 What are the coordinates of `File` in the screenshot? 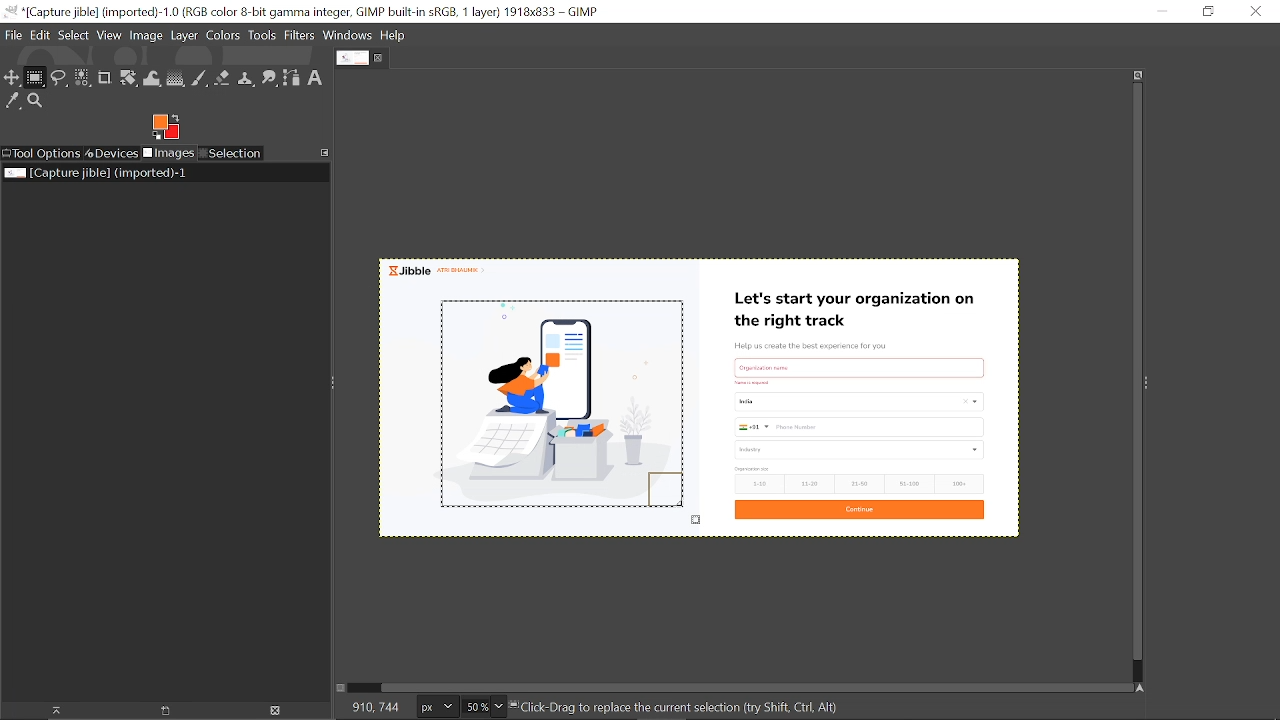 It's located at (12, 37).